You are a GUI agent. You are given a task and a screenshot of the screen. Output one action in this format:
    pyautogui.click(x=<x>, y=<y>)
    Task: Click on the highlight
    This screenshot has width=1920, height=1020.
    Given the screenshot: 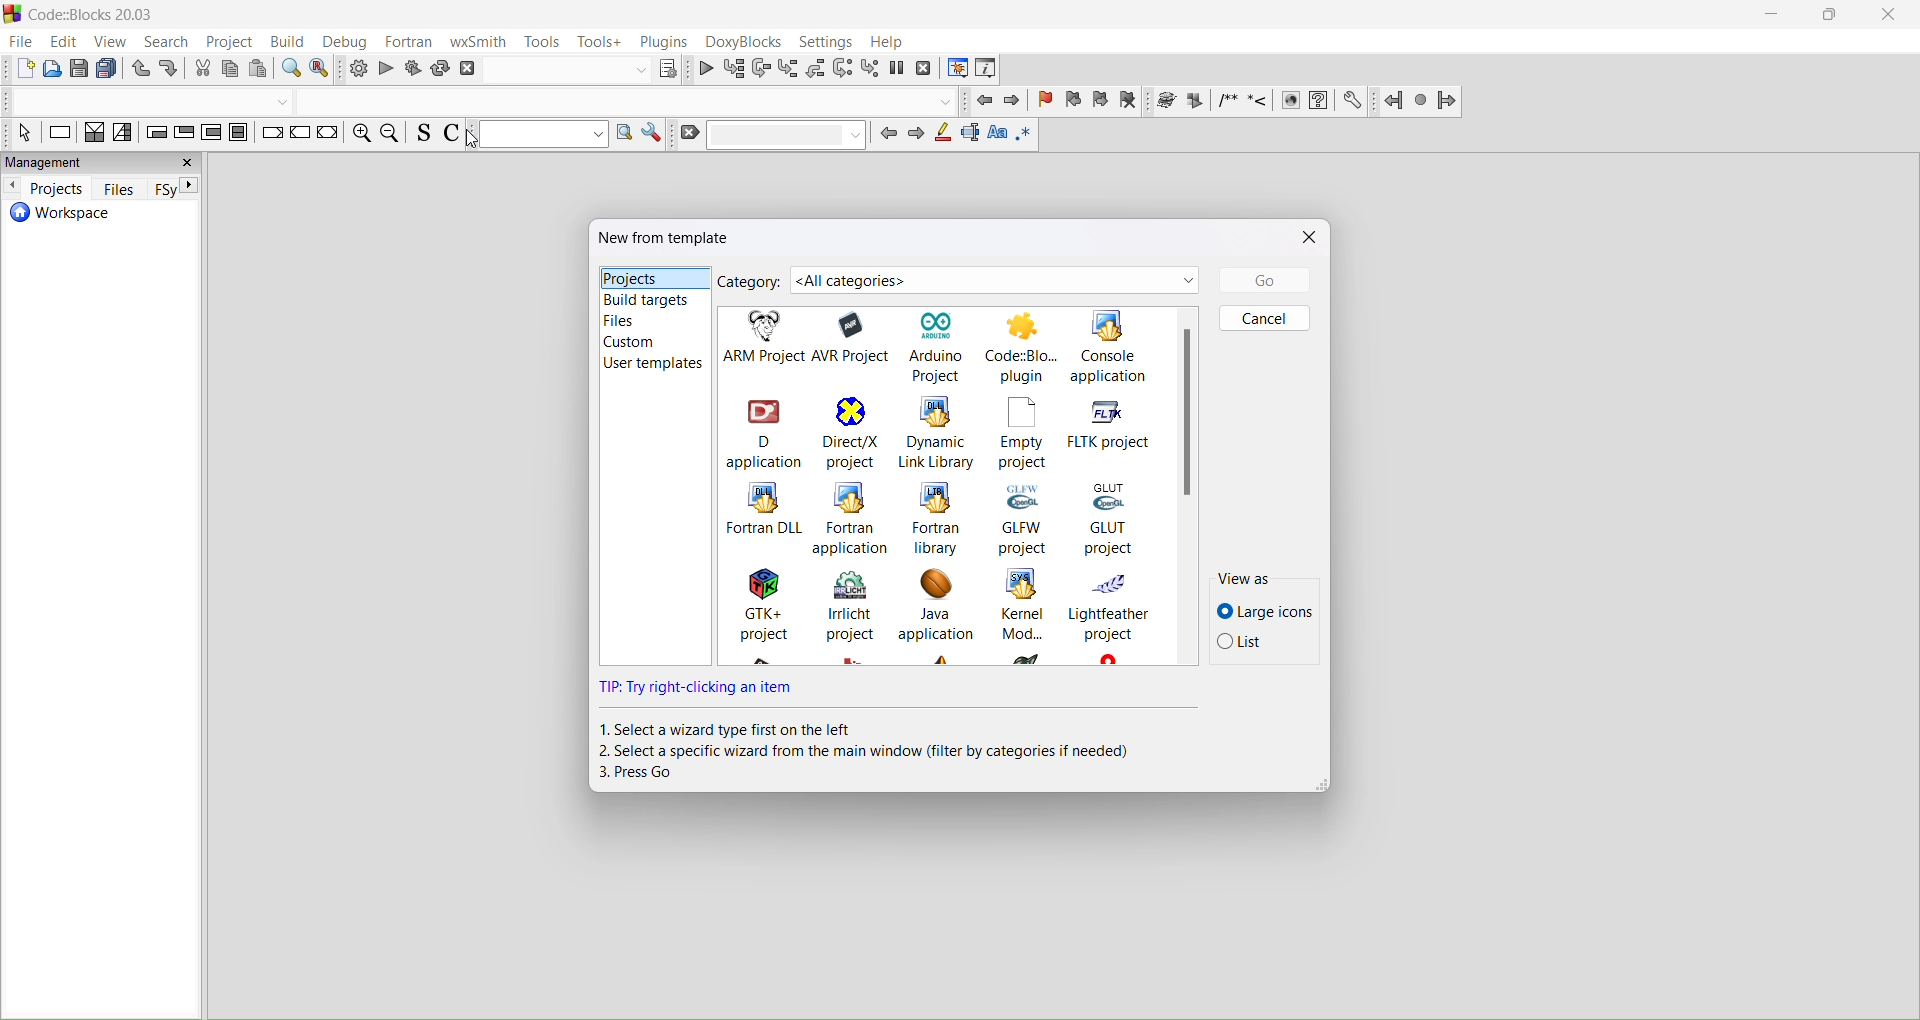 What is the action you would take?
    pyautogui.click(x=946, y=137)
    